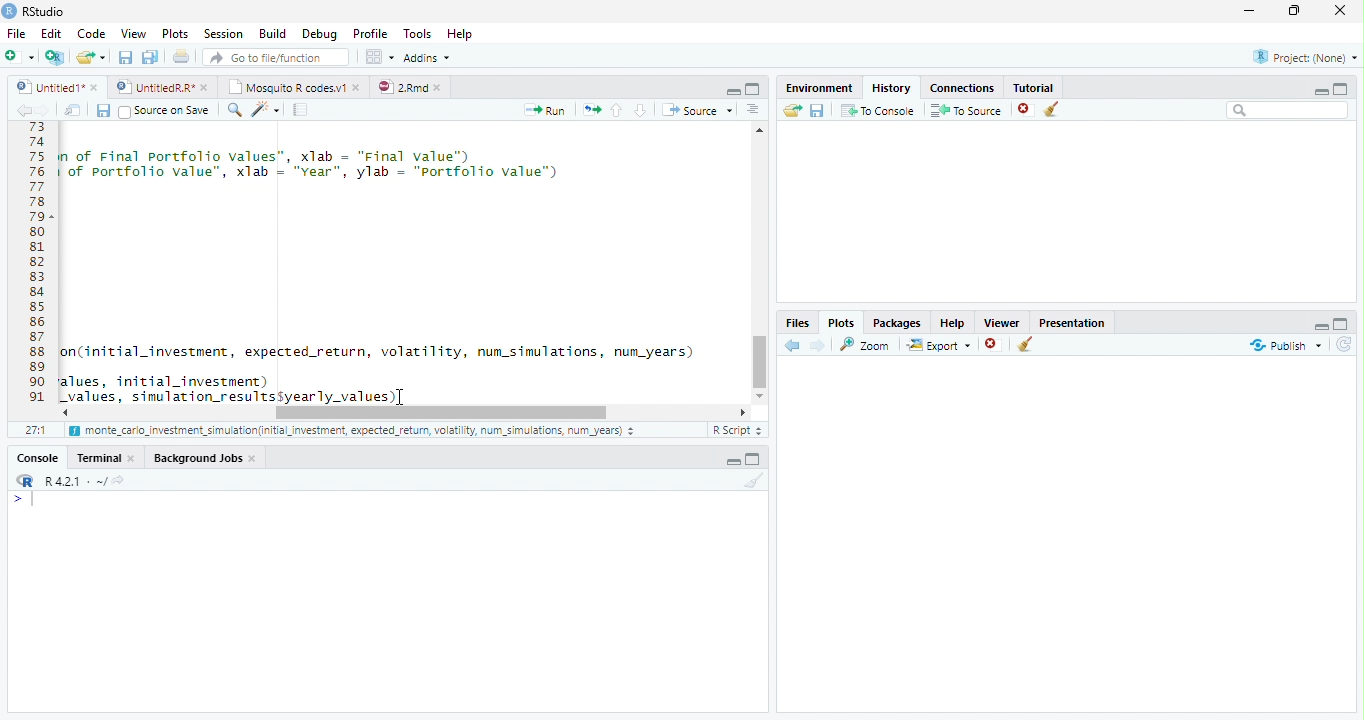  Describe the element at coordinates (818, 345) in the screenshot. I see `Next Plot` at that location.